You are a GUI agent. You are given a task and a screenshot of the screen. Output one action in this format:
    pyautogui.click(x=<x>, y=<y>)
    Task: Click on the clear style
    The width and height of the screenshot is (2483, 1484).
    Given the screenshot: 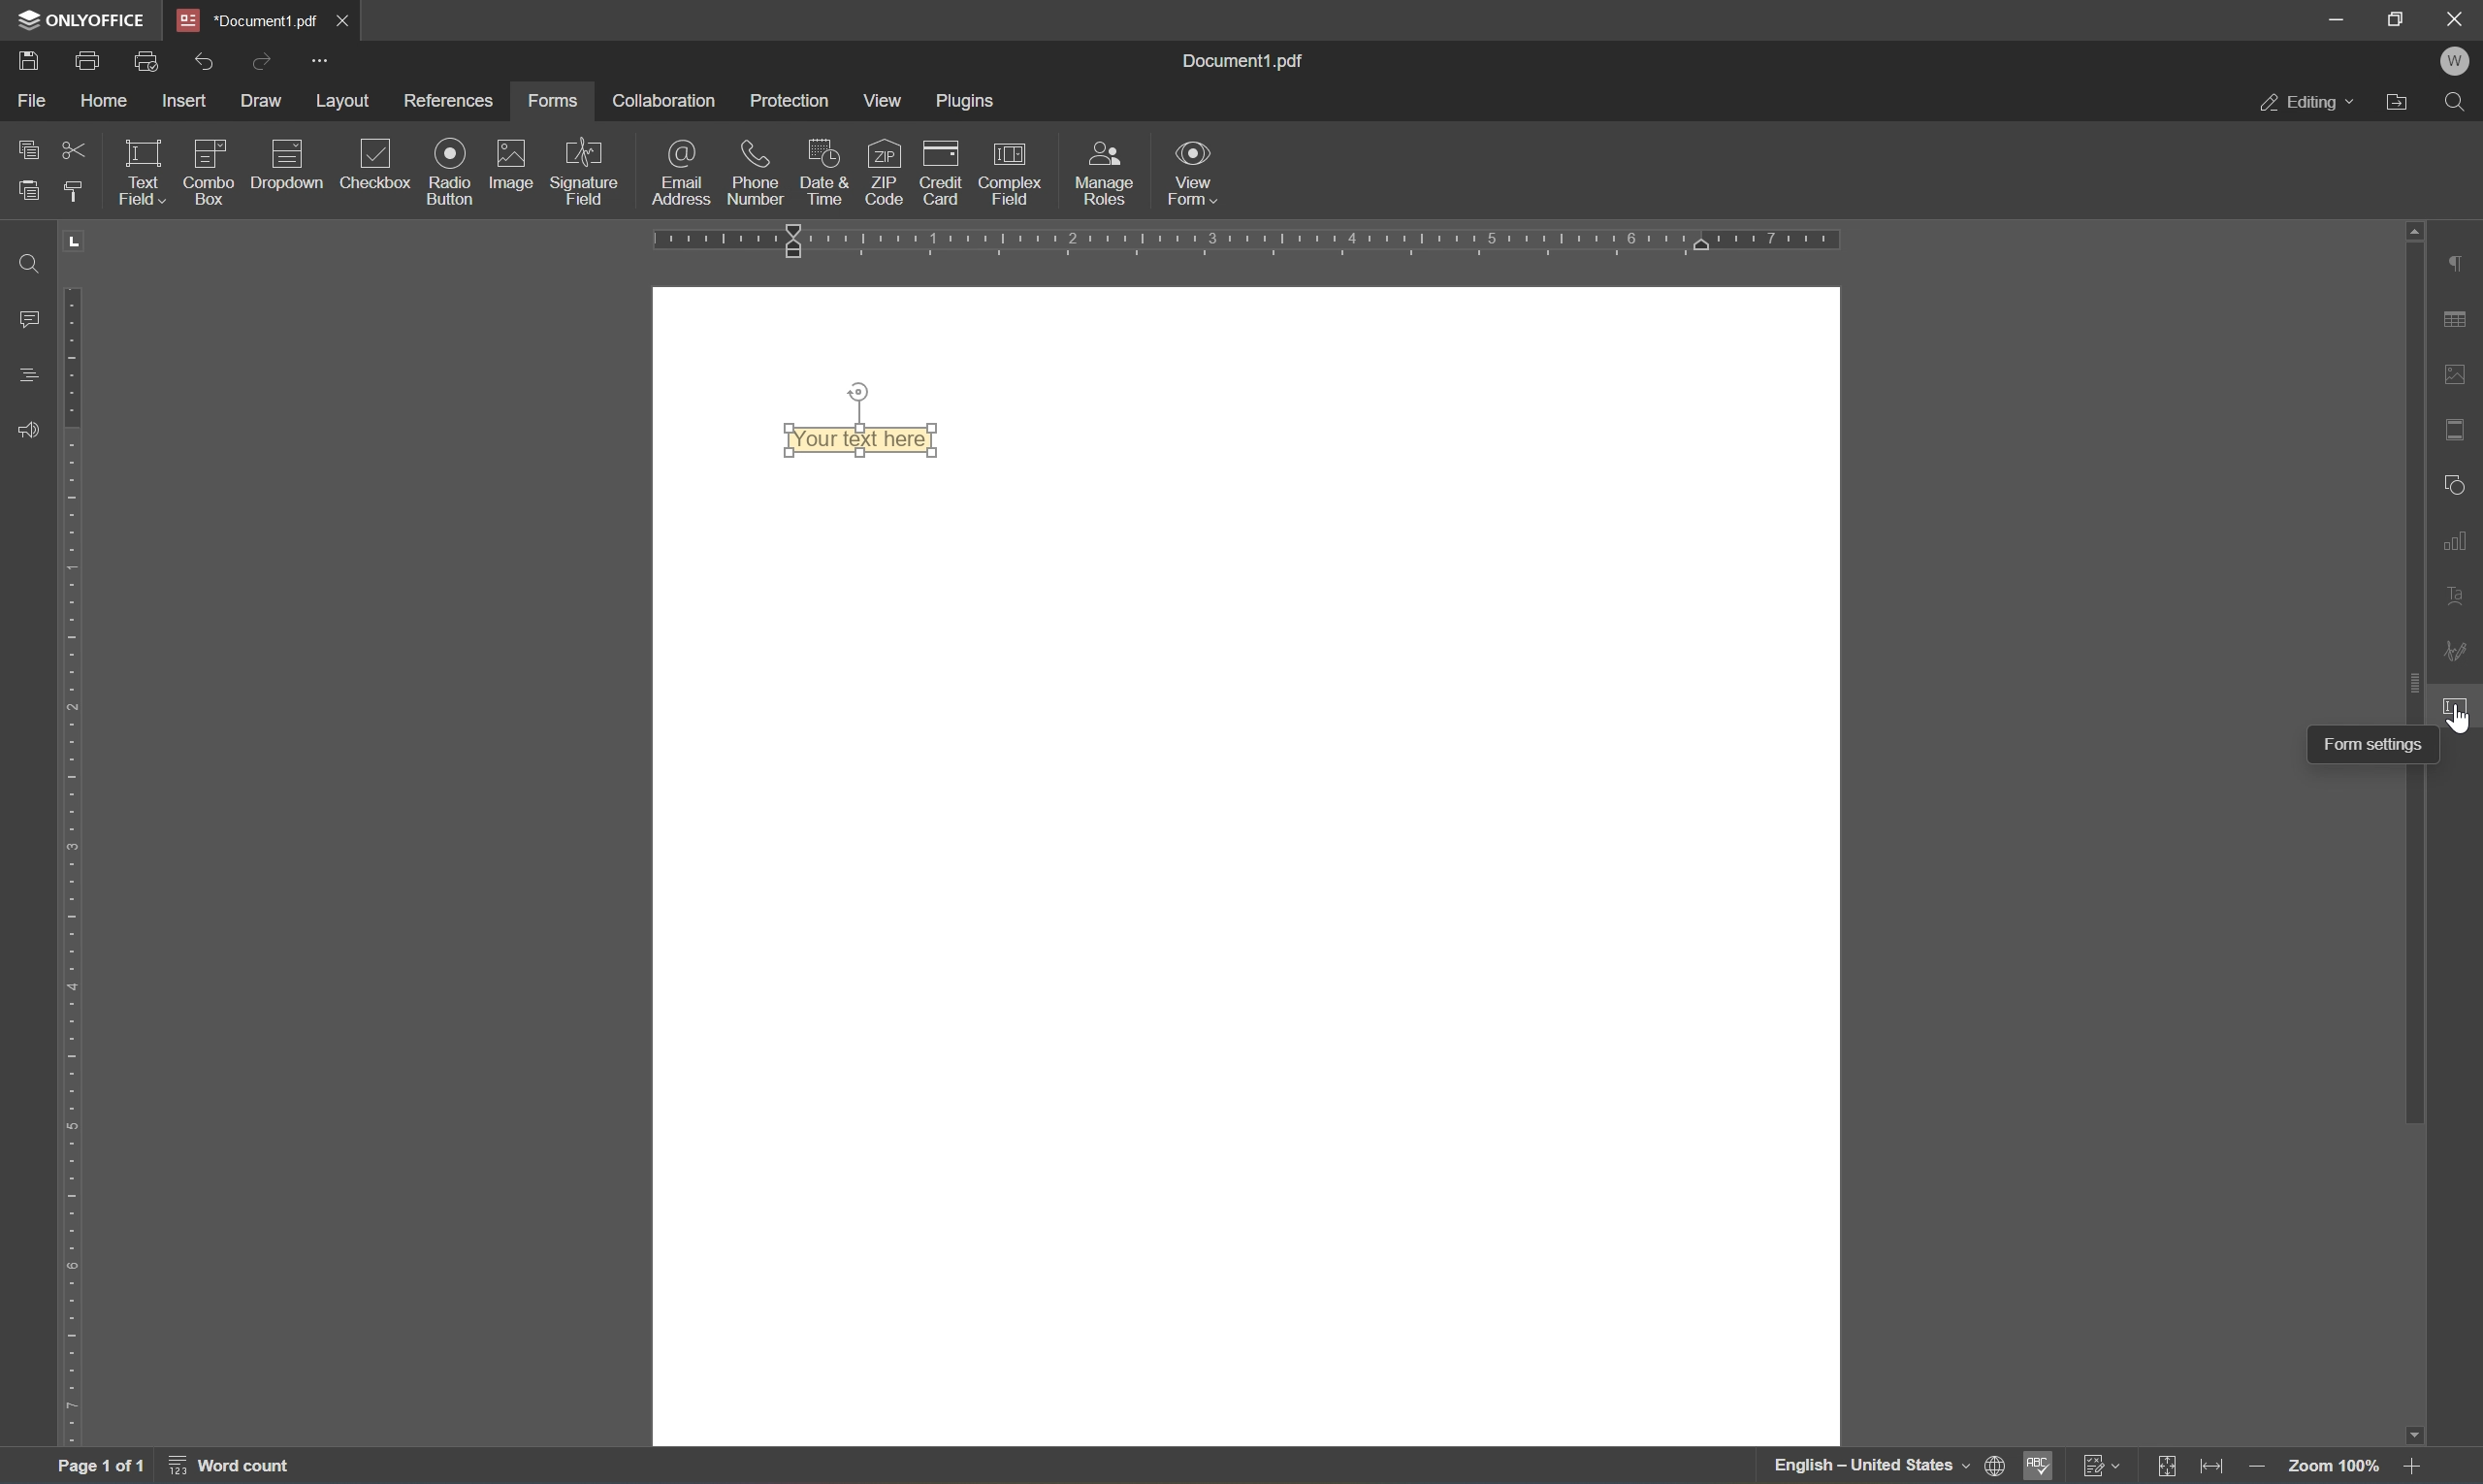 What is the action you would take?
    pyautogui.click(x=76, y=193)
    